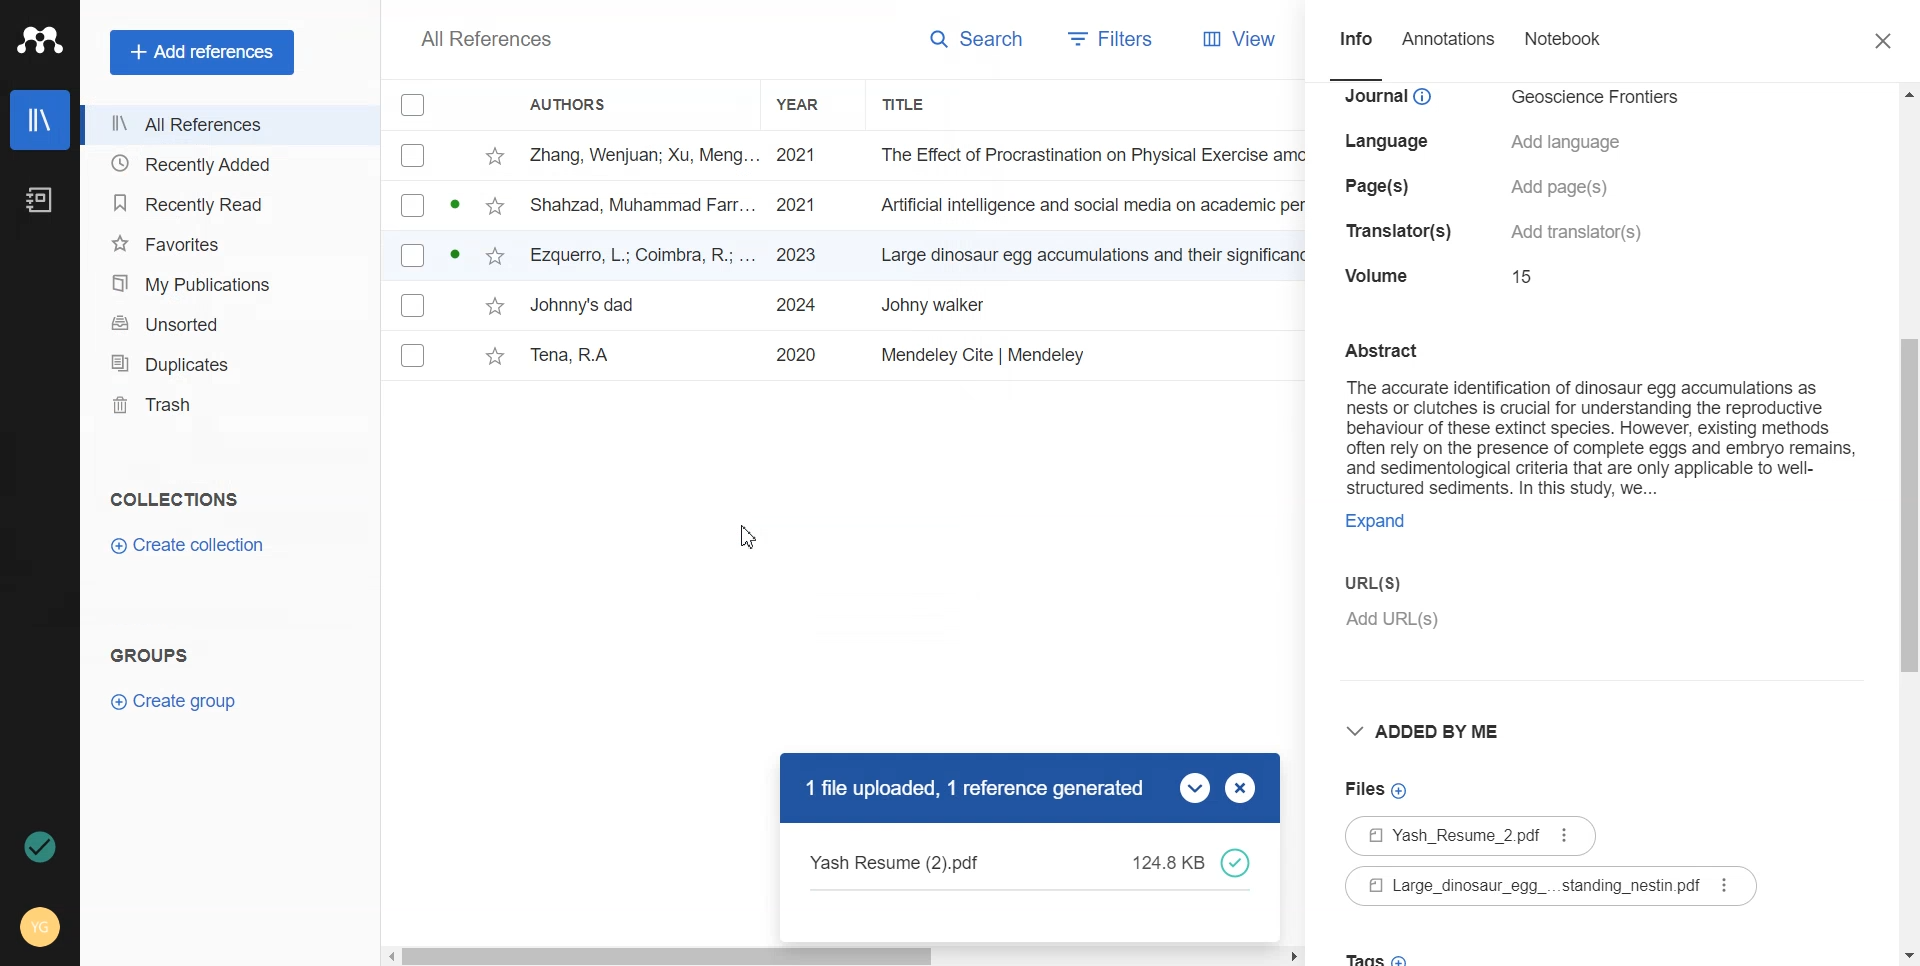 This screenshot has width=1920, height=966. Describe the element at coordinates (922, 154) in the screenshot. I see `File` at that location.